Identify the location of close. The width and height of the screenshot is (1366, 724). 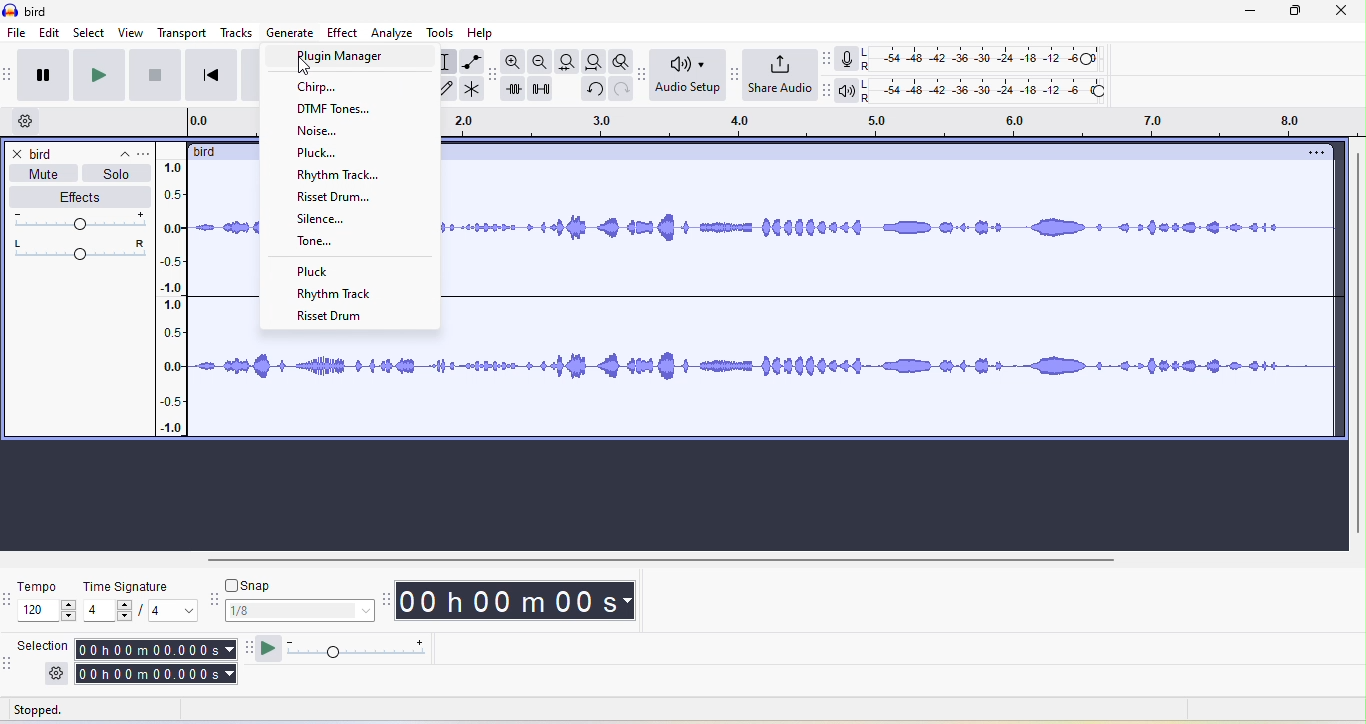
(1344, 12).